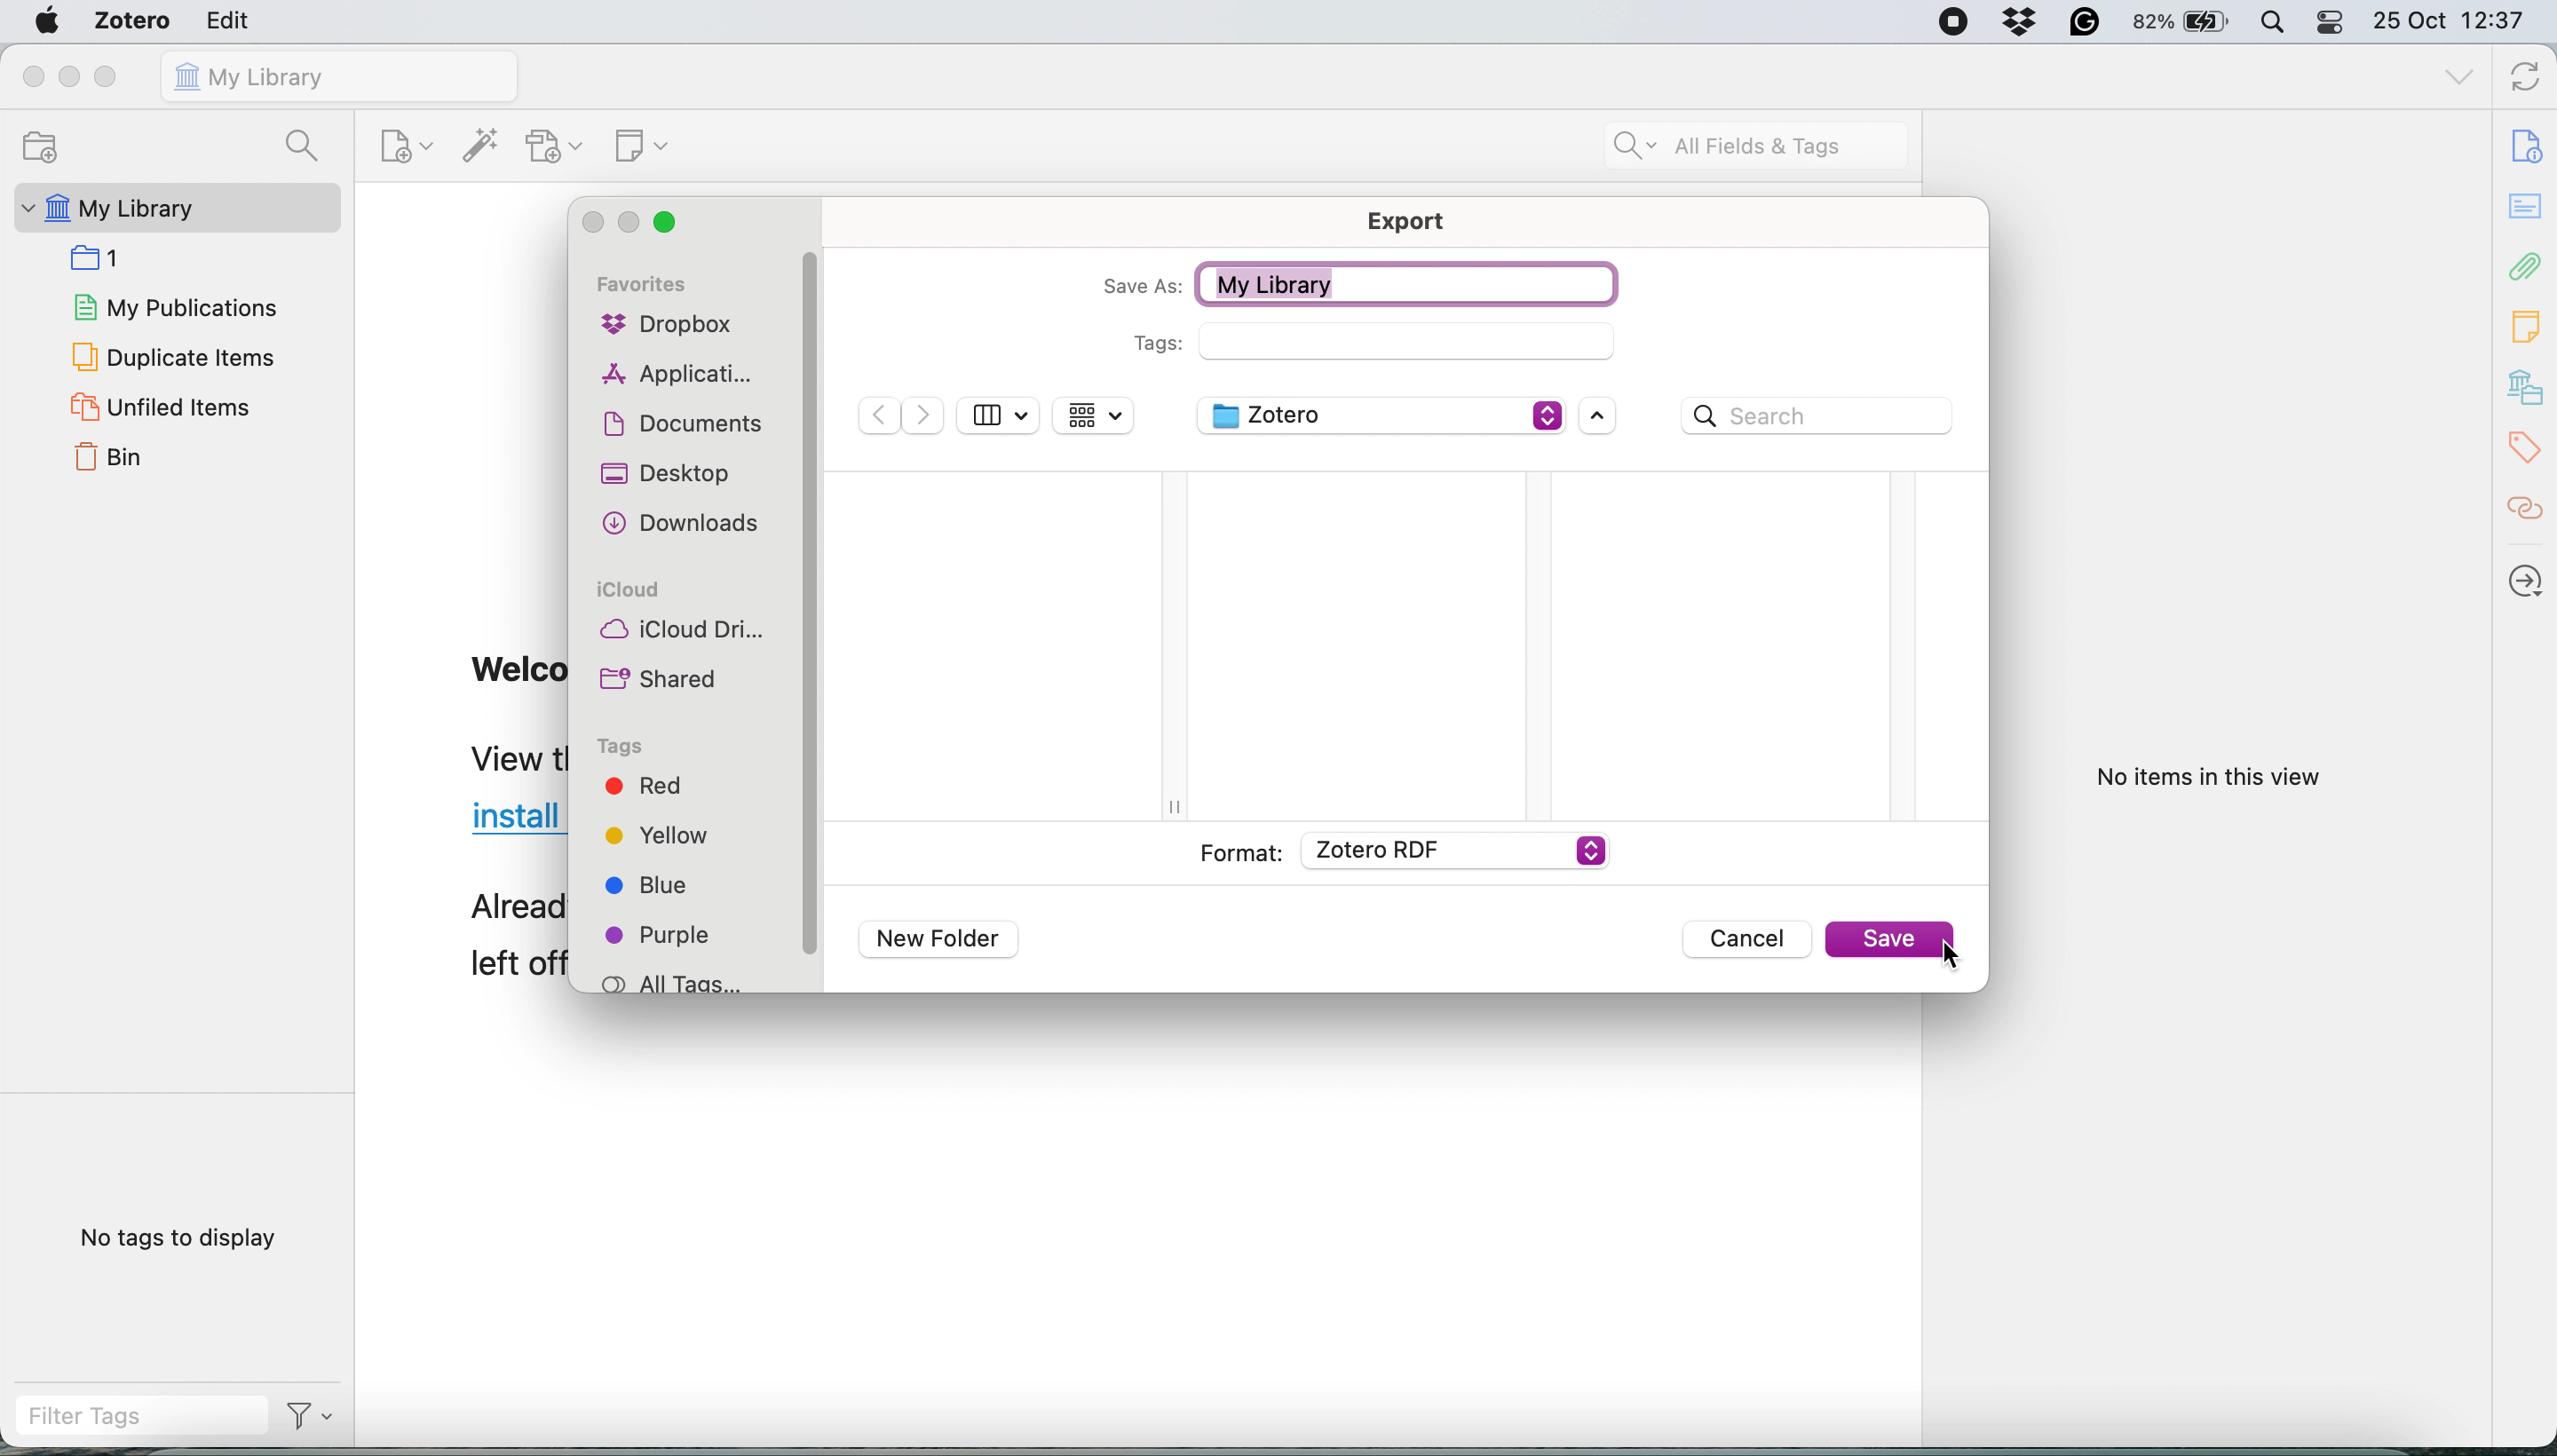 This screenshot has height=1456, width=2557. What do you see at coordinates (940, 938) in the screenshot?
I see `New Folder` at bounding box center [940, 938].